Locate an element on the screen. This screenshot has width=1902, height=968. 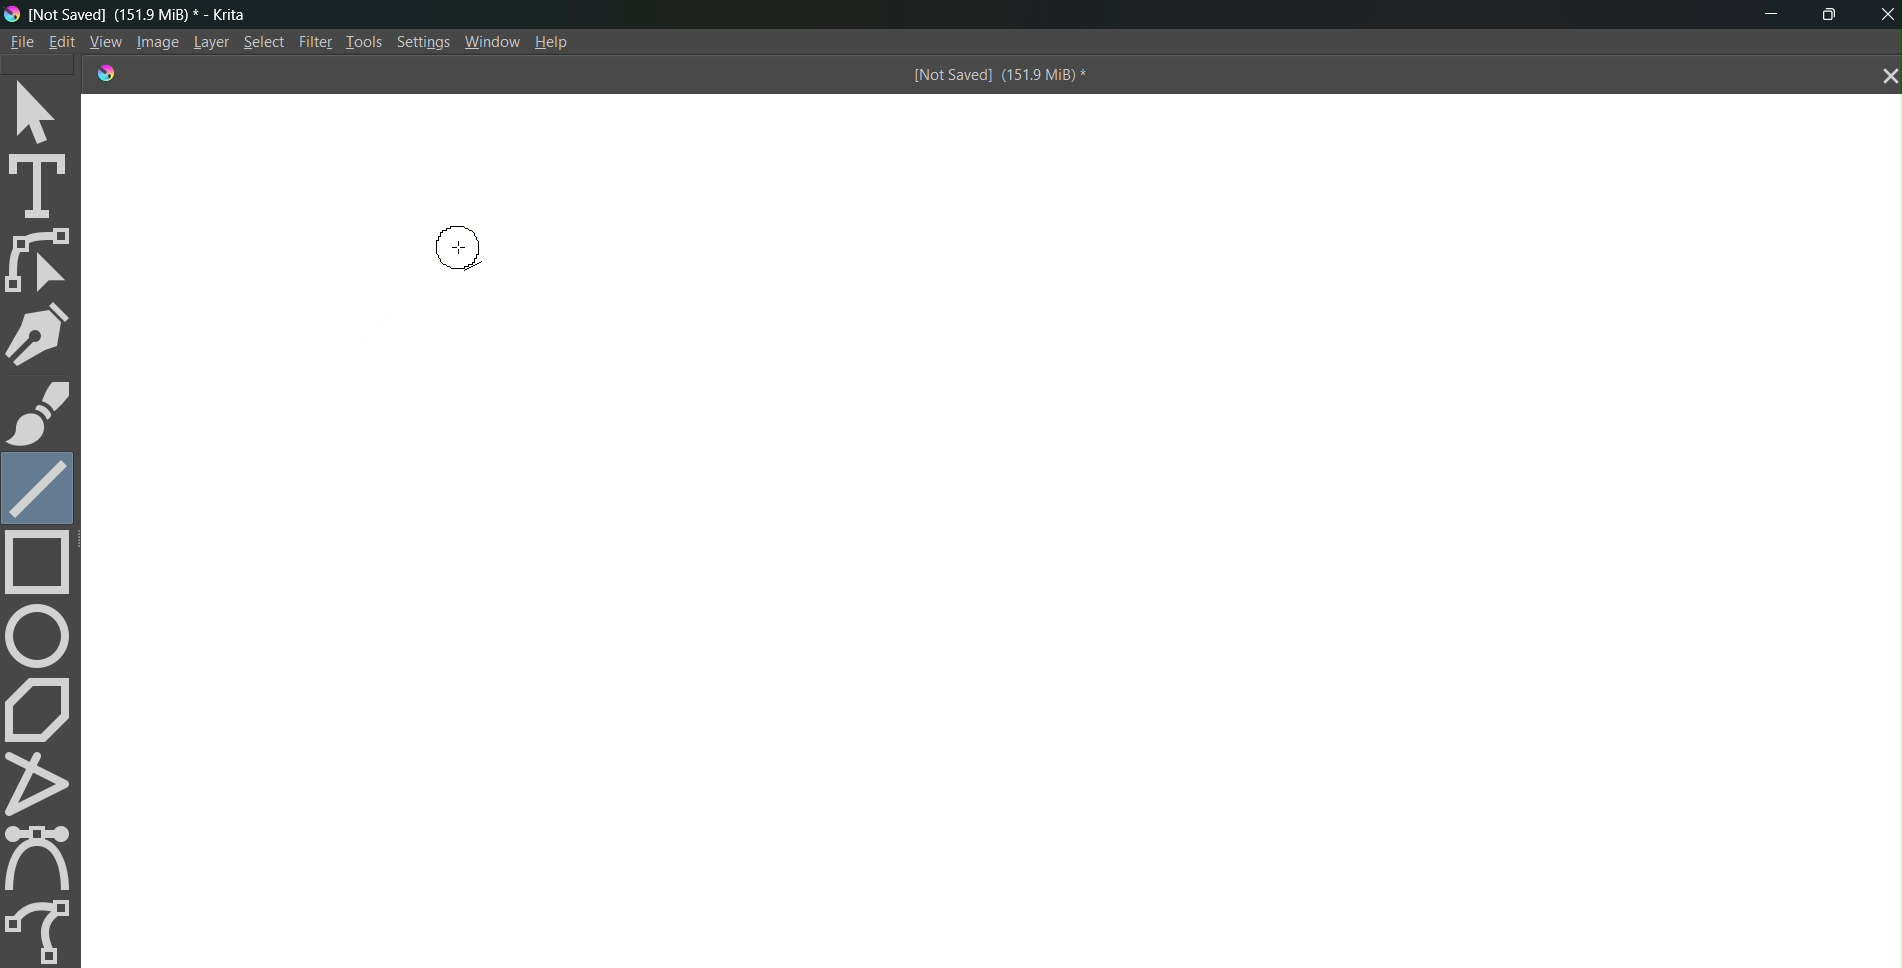
logo is located at coordinates (12, 13).